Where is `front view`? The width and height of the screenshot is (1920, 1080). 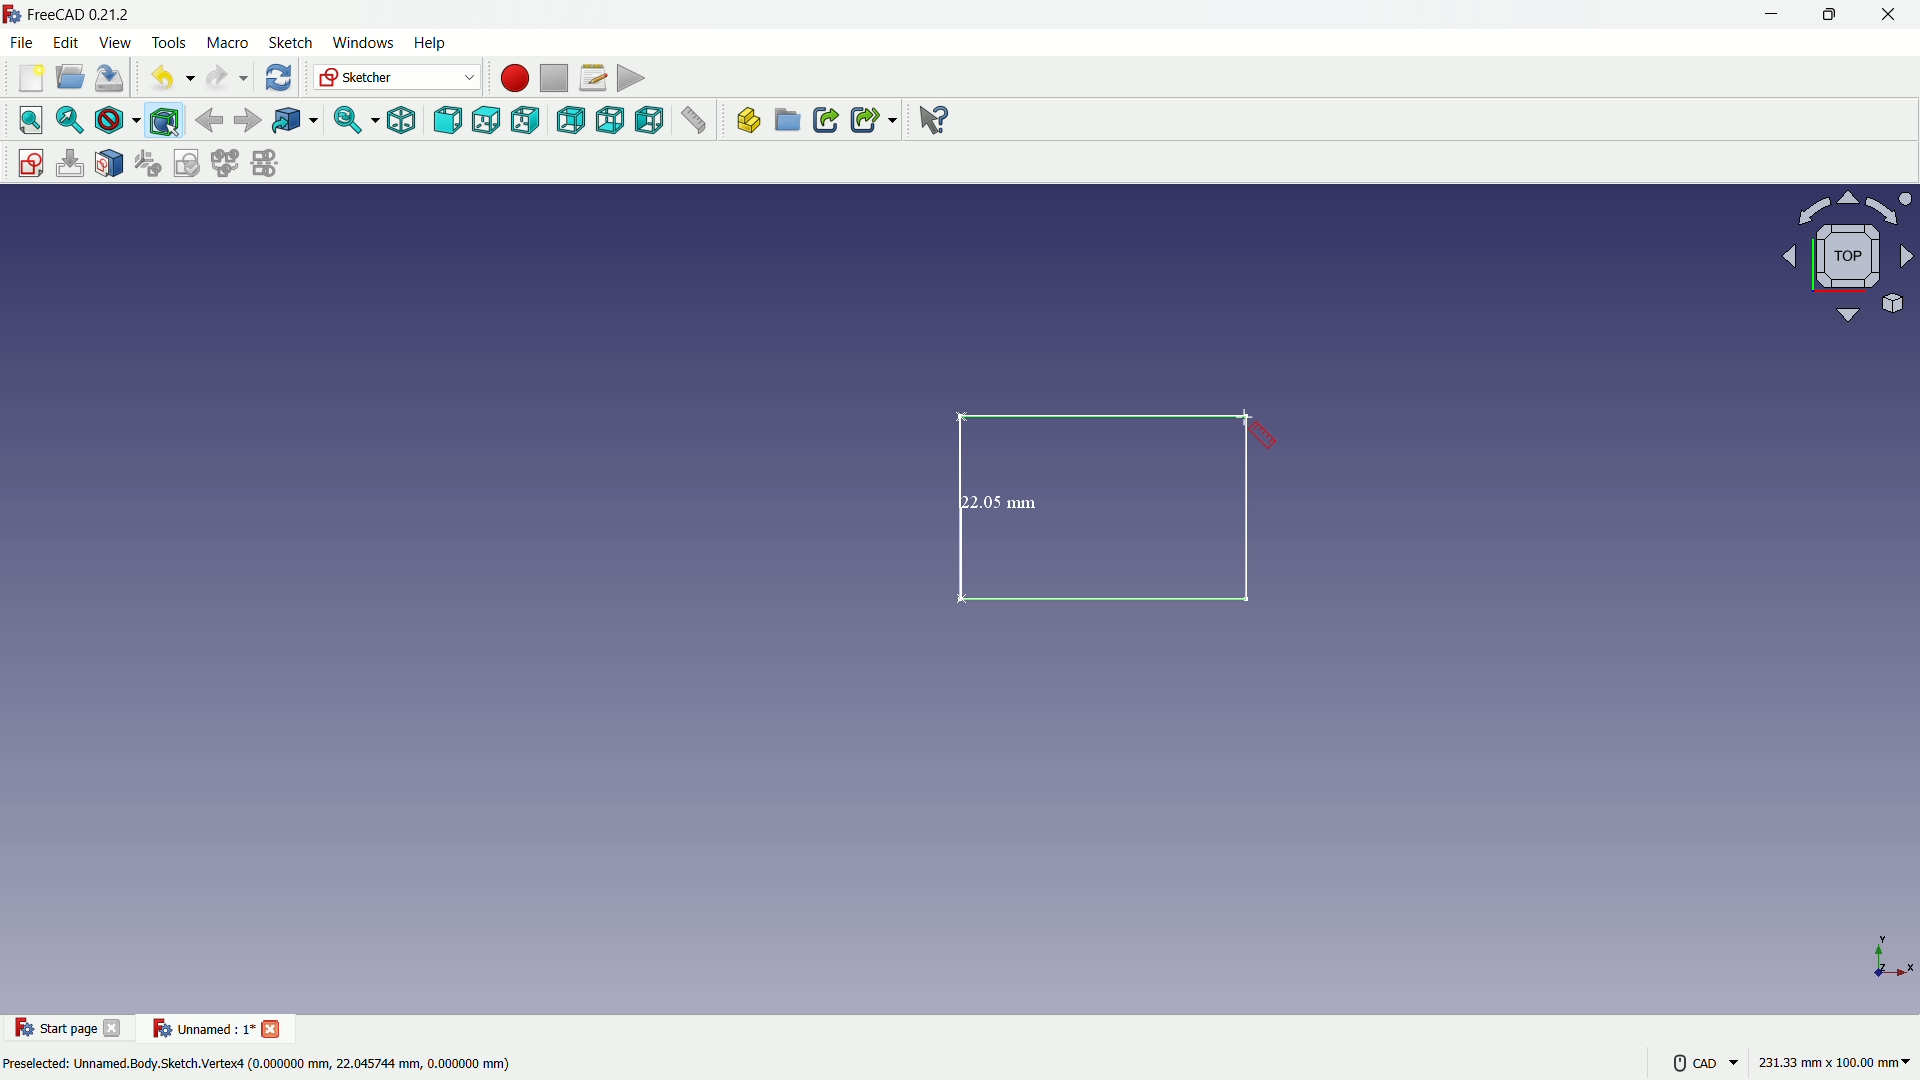 front view is located at coordinates (446, 120).